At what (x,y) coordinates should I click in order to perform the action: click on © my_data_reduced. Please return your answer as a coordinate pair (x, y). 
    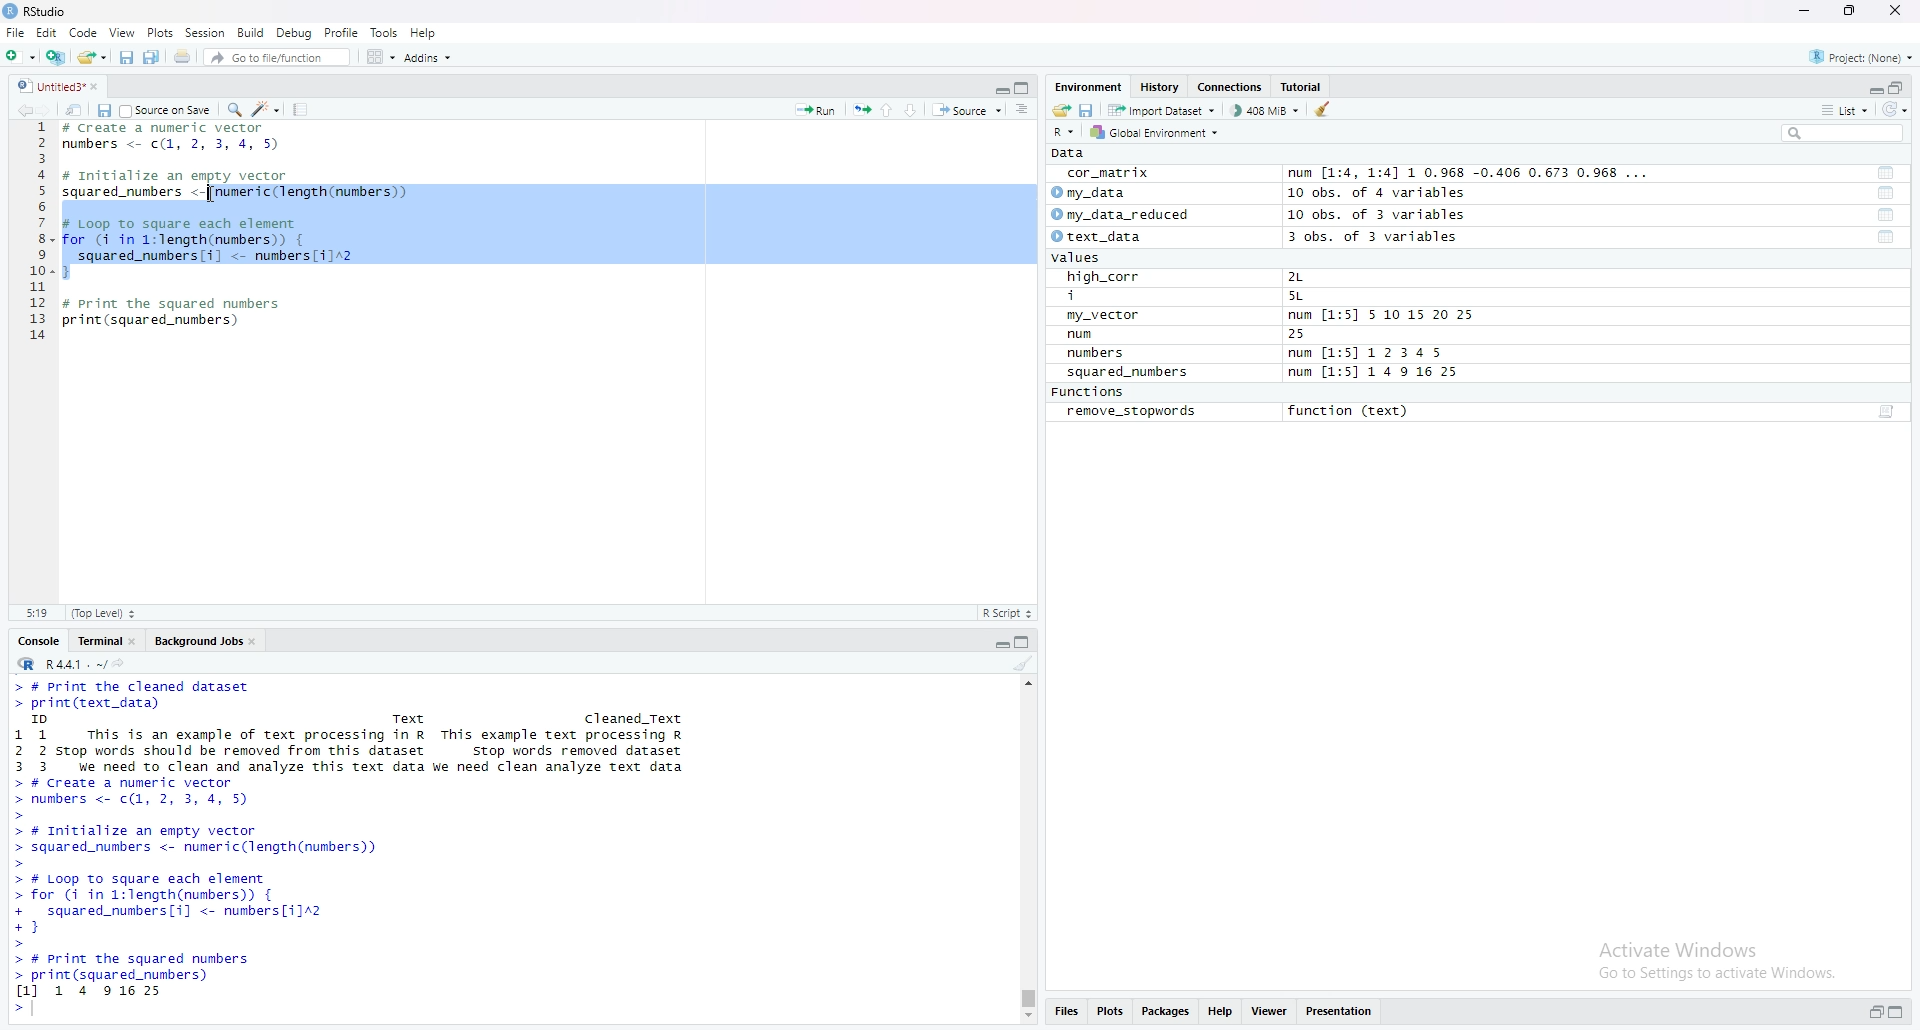
    Looking at the image, I should click on (1118, 215).